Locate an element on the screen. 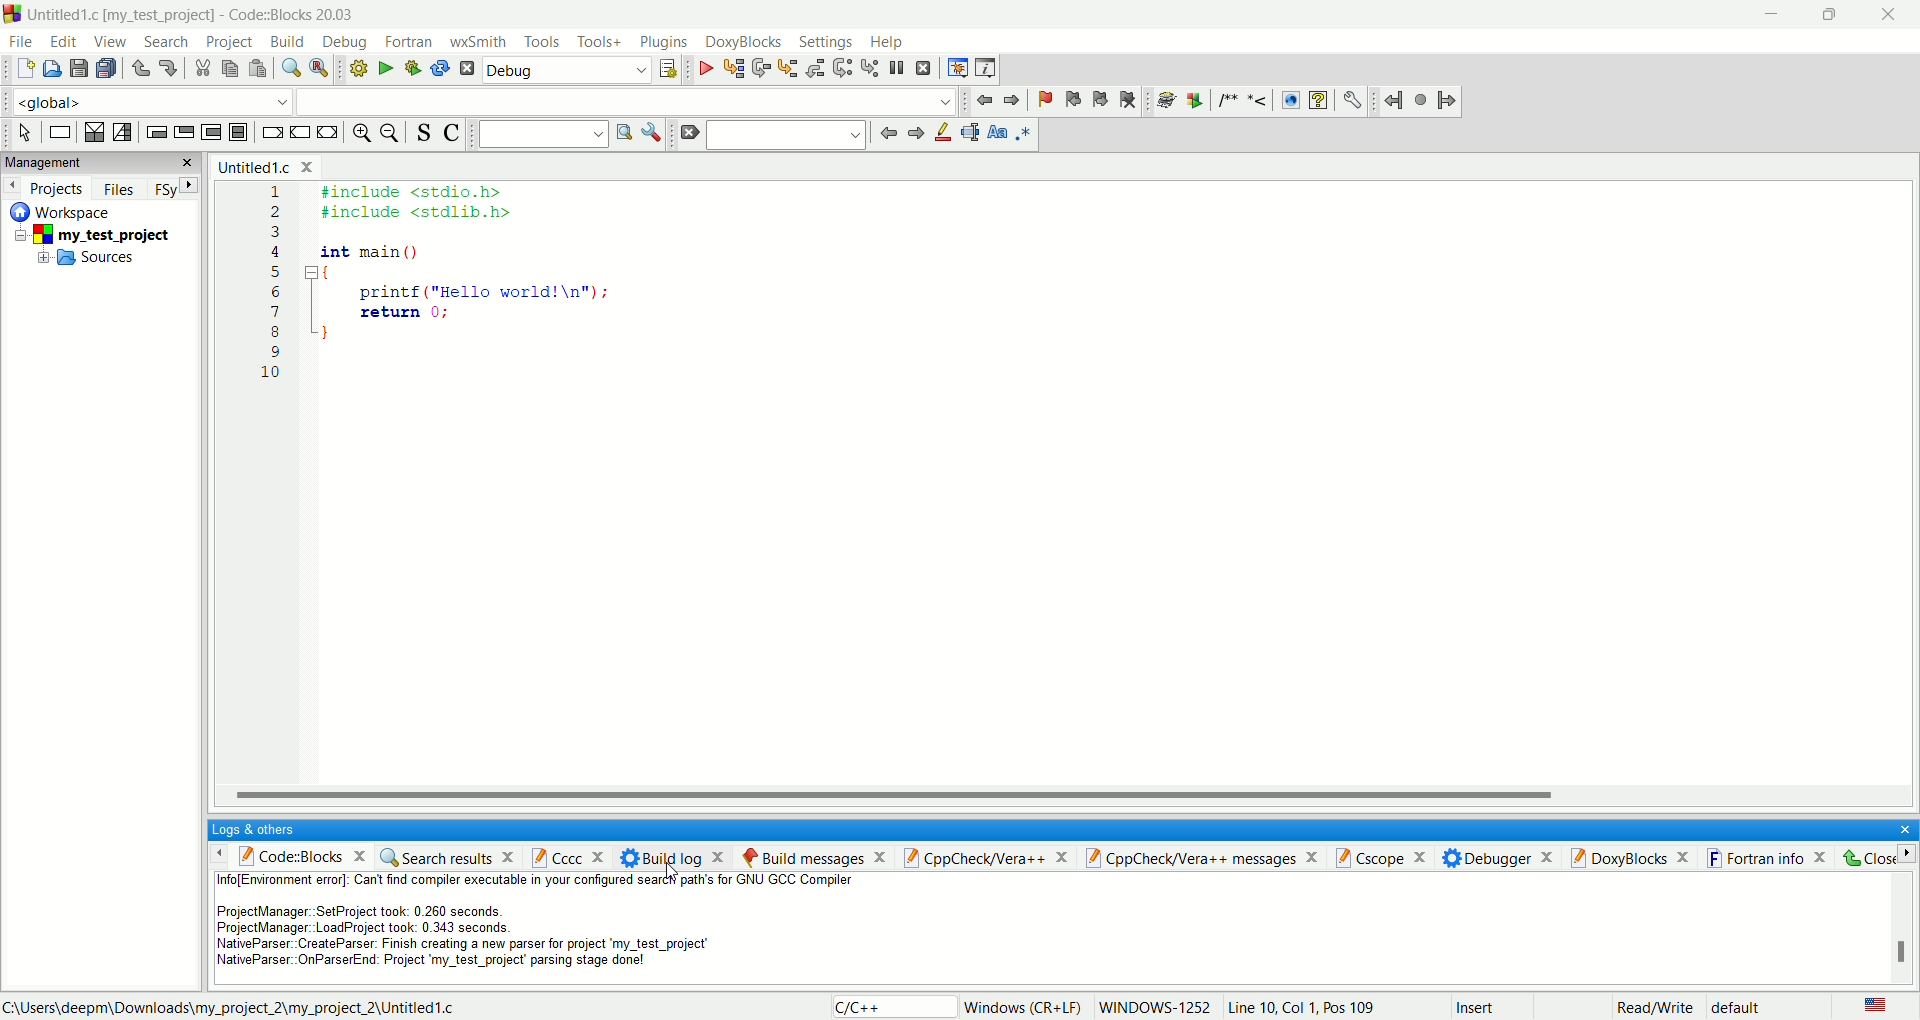 The width and height of the screenshot is (1920, 1020). global is located at coordinates (146, 100).